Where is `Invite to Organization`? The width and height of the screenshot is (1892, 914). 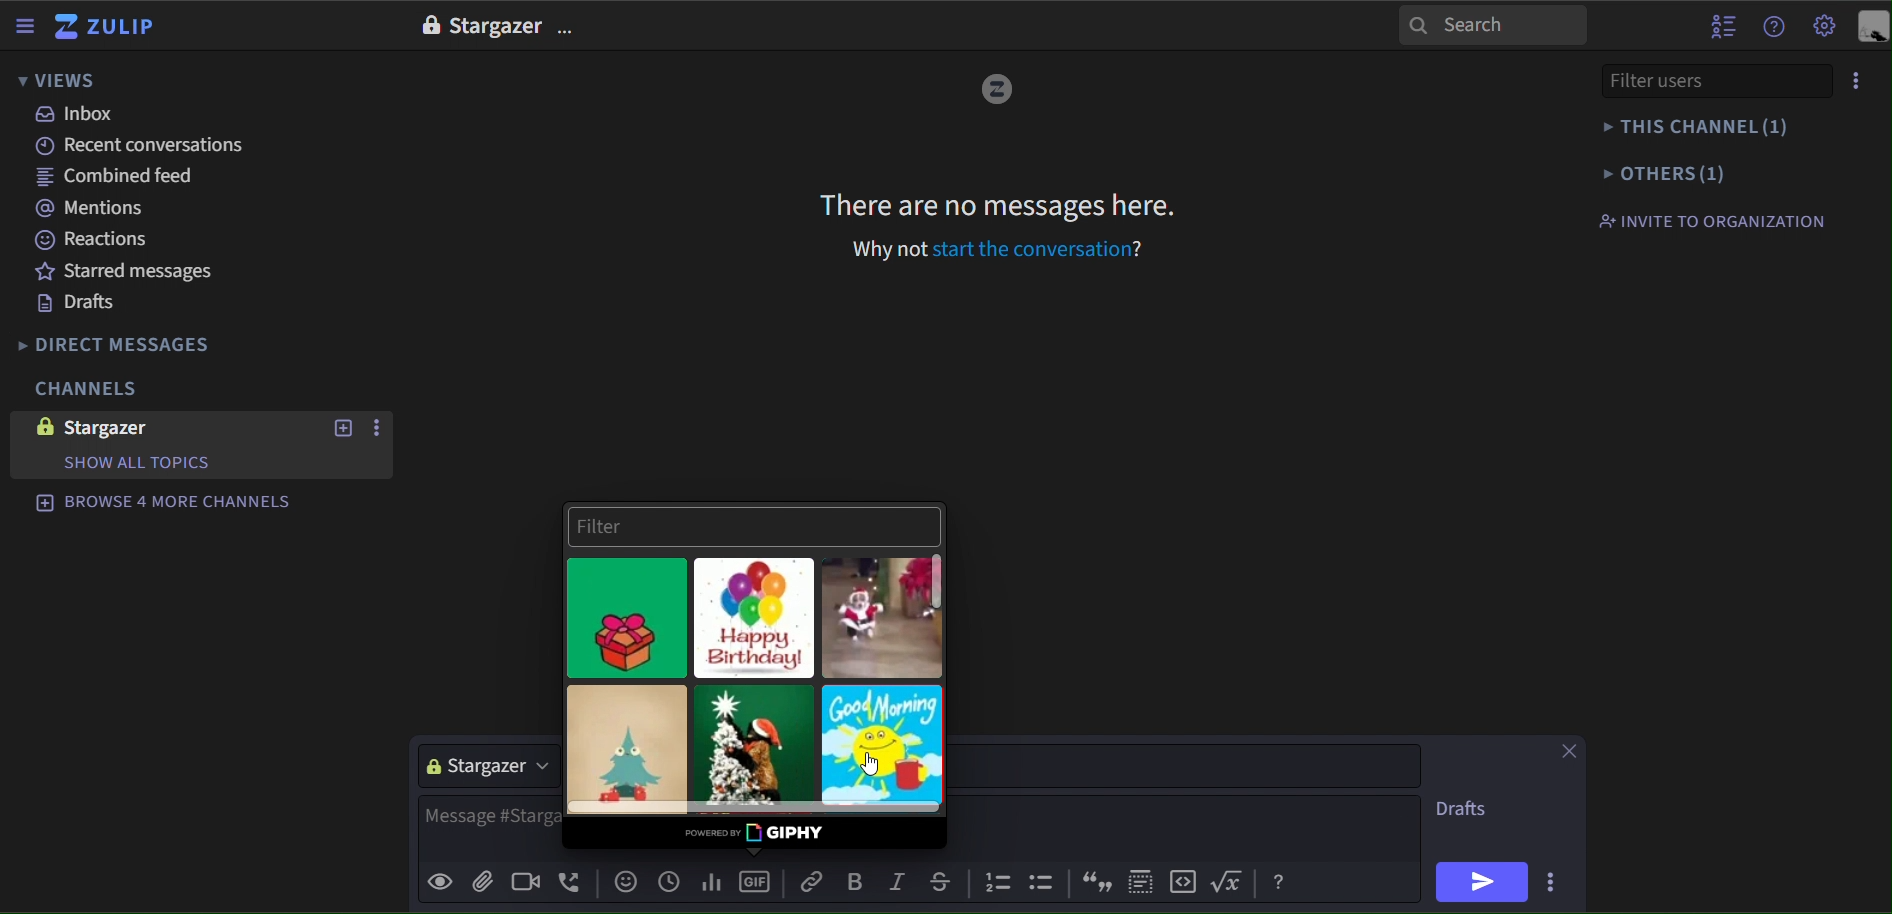
Invite to Organization is located at coordinates (1711, 220).